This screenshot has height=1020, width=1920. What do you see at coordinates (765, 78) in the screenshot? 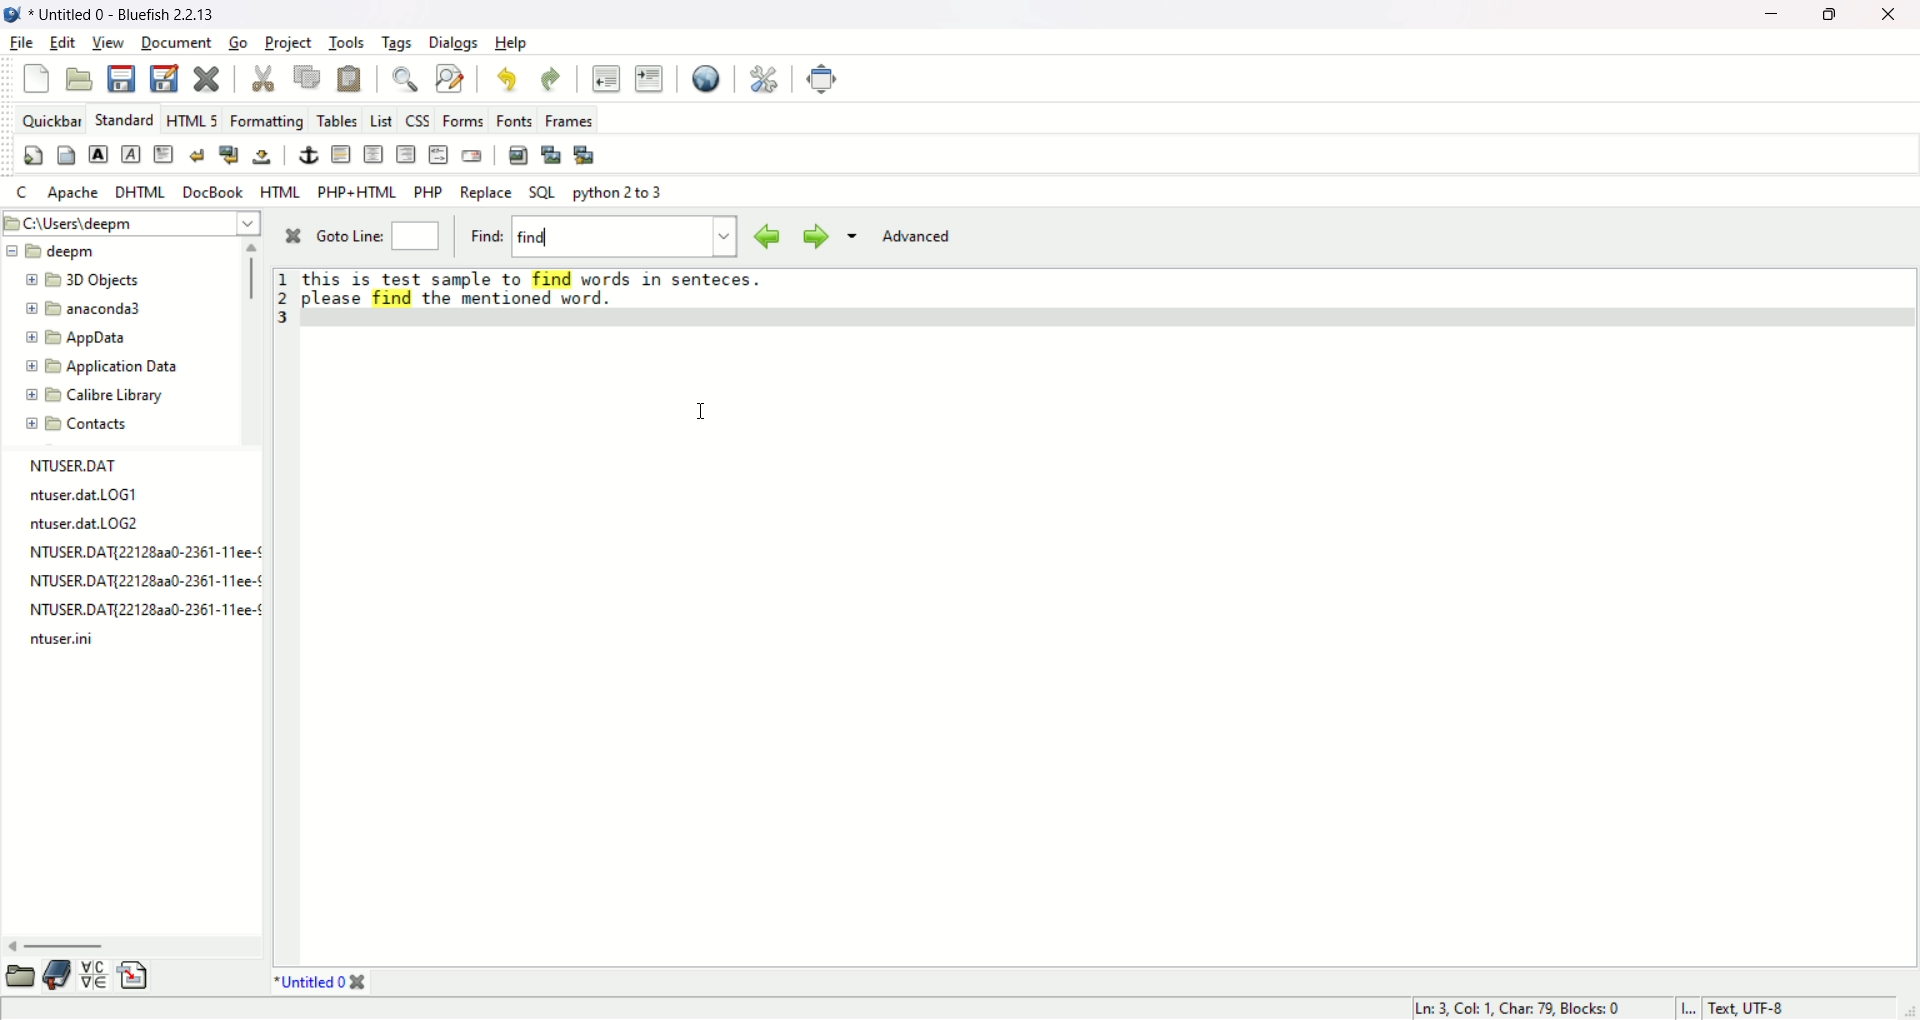
I see `edit preferences` at bounding box center [765, 78].